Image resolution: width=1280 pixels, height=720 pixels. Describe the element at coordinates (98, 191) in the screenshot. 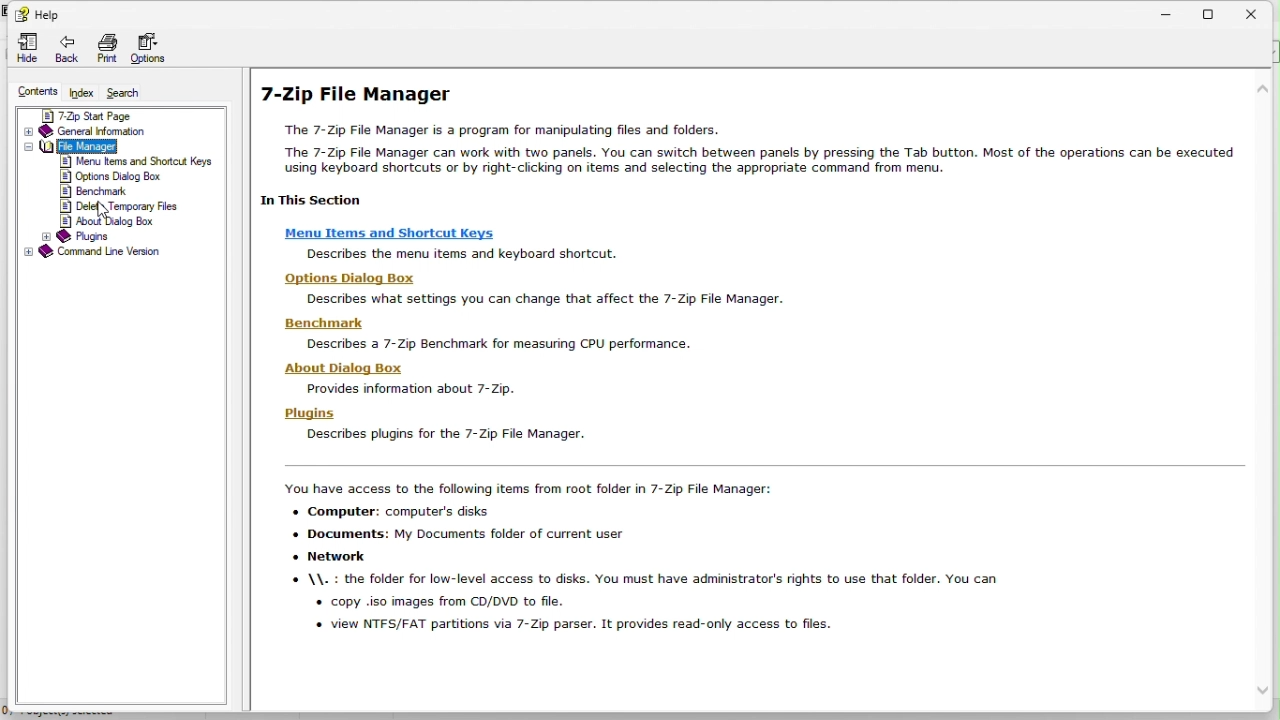

I see `benchmark` at that location.